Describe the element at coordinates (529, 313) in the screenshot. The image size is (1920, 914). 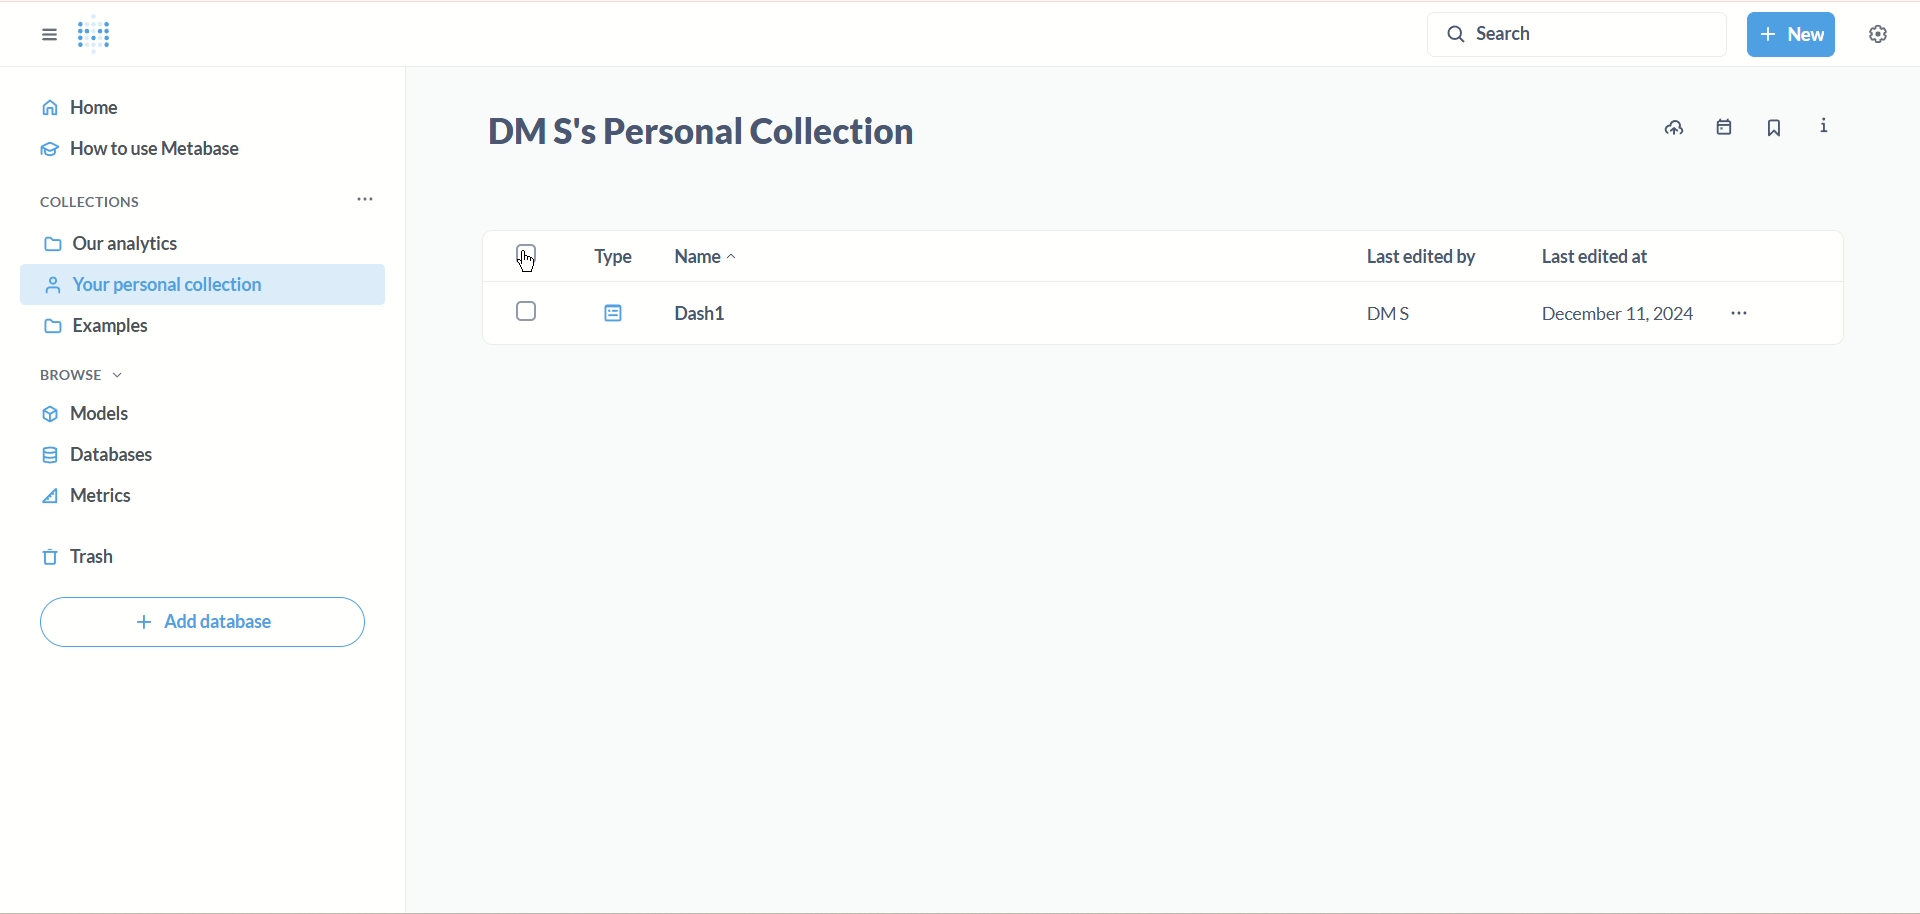
I see `Check box` at that location.